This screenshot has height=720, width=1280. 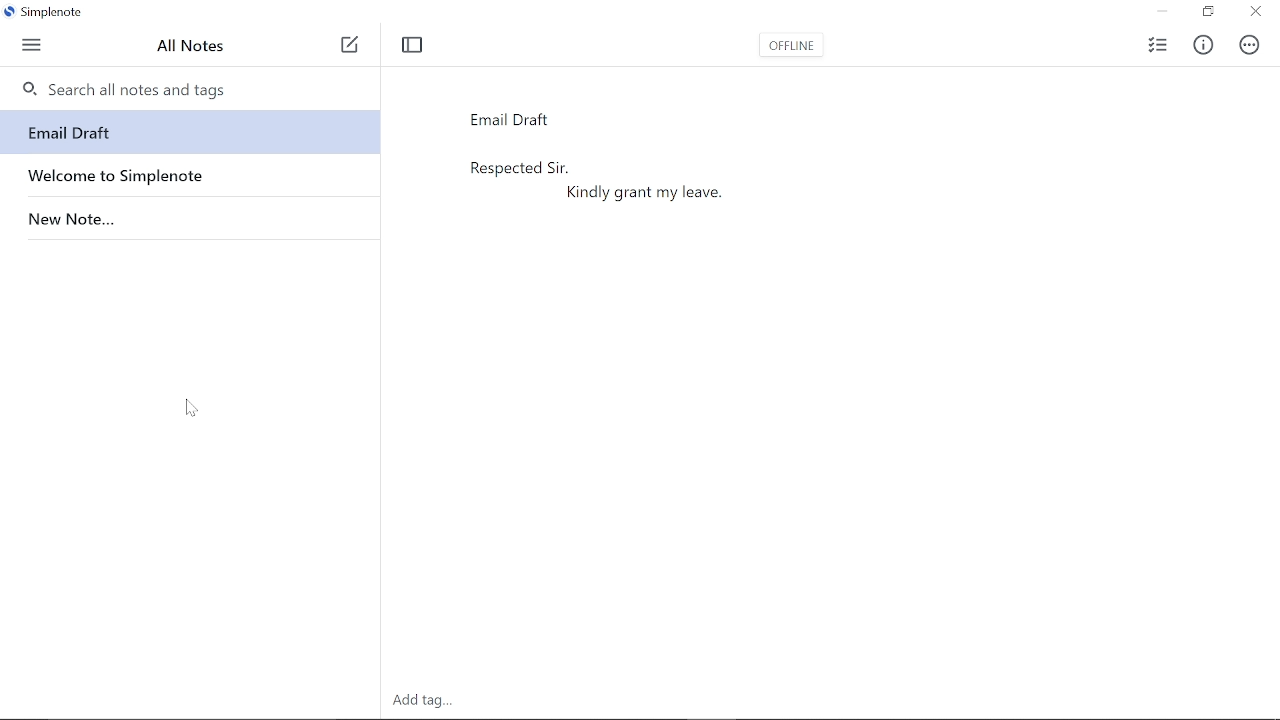 What do you see at coordinates (789, 49) in the screenshot?
I see `offline` at bounding box center [789, 49].